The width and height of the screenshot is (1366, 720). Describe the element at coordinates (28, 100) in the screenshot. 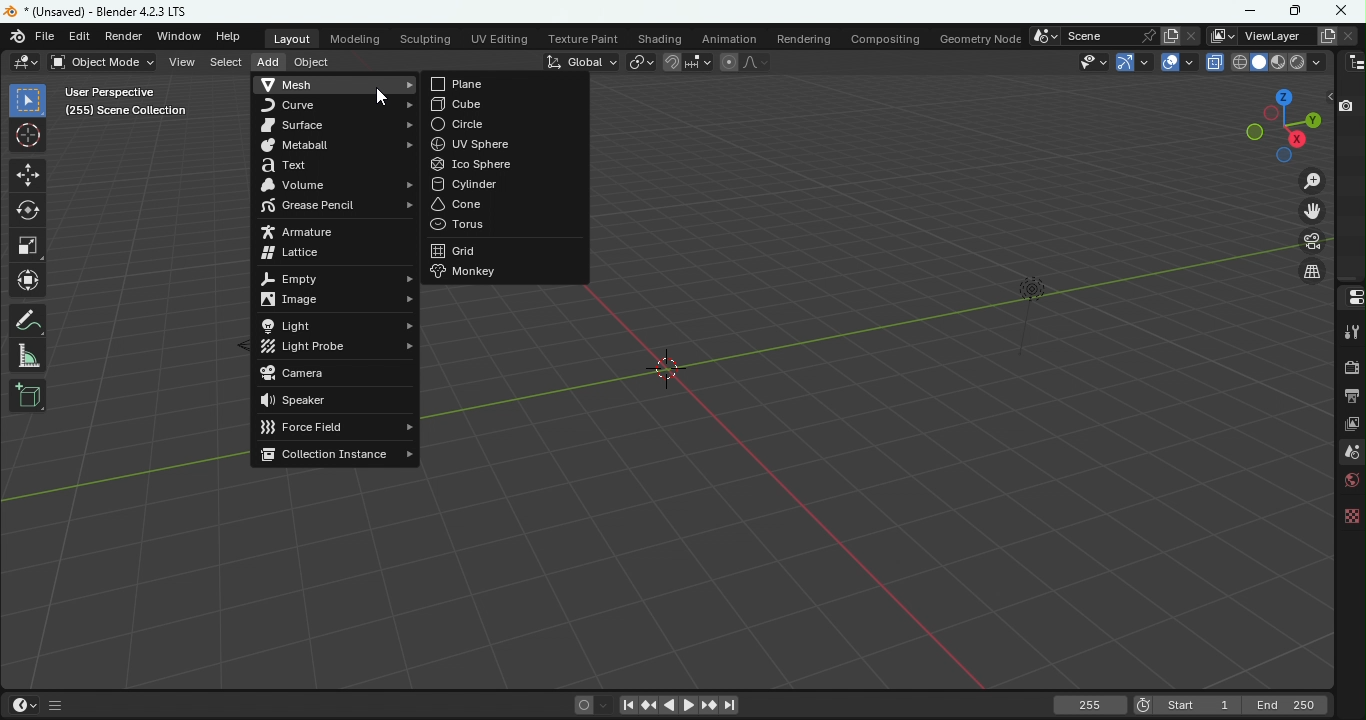

I see `Select box` at that location.